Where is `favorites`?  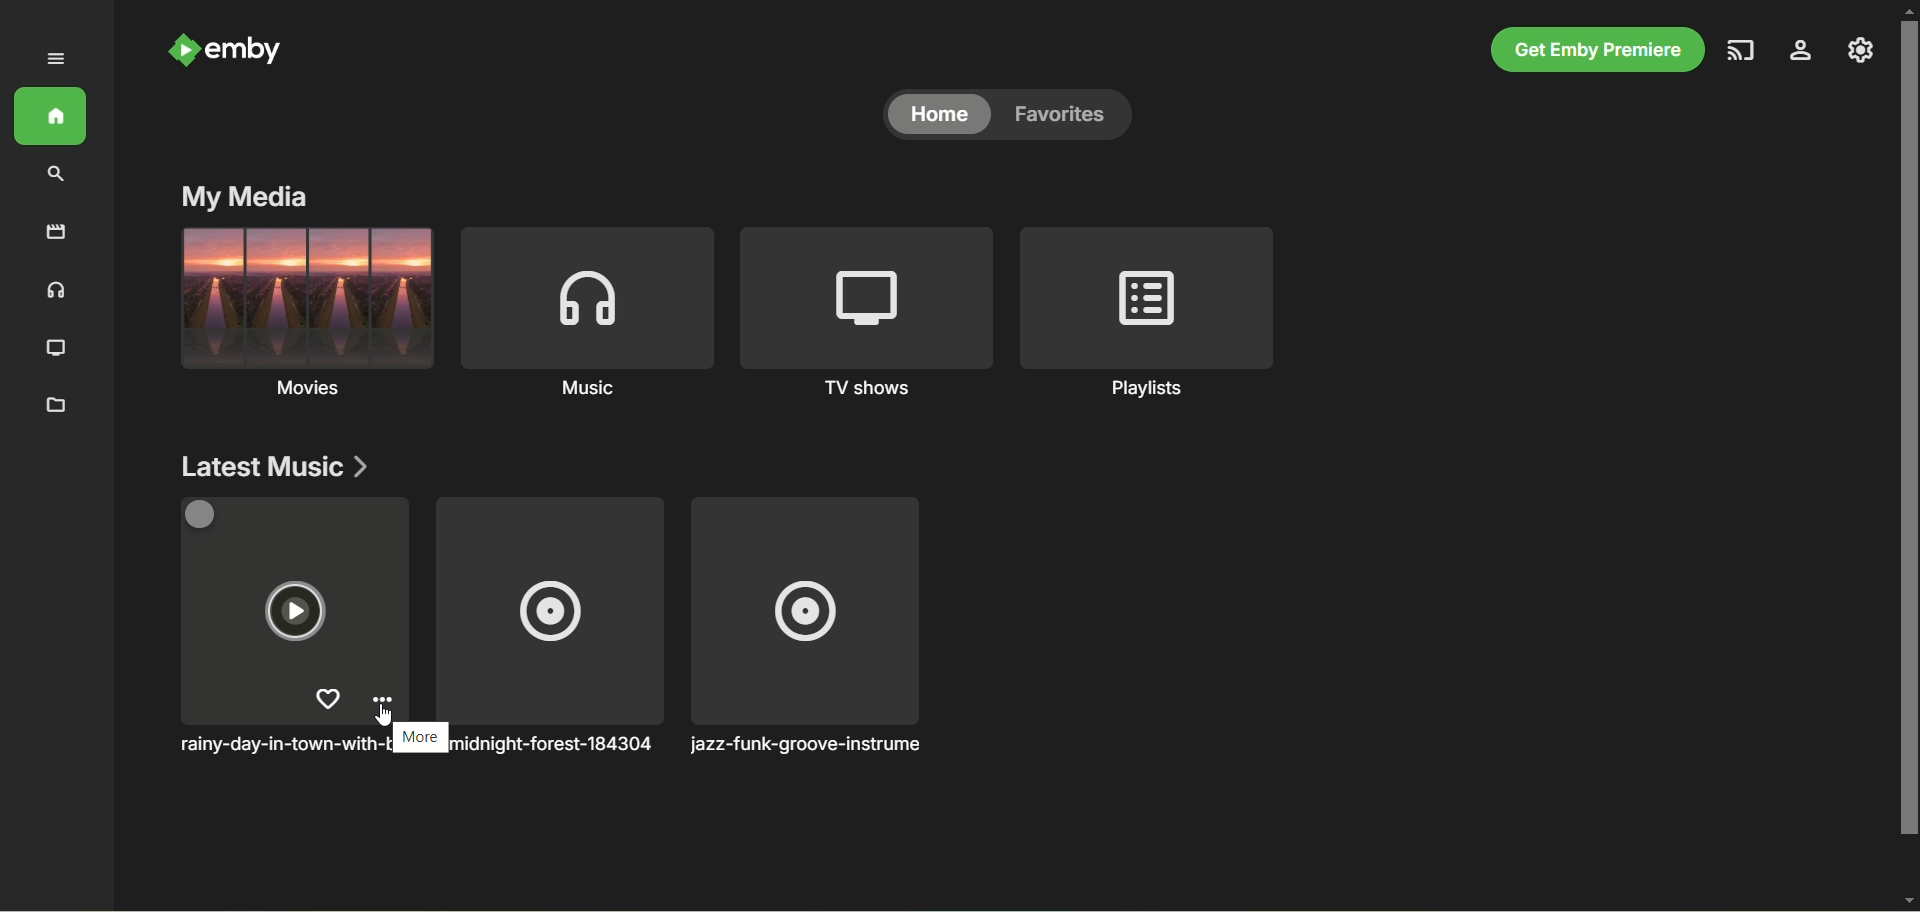 favorites is located at coordinates (1069, 114).